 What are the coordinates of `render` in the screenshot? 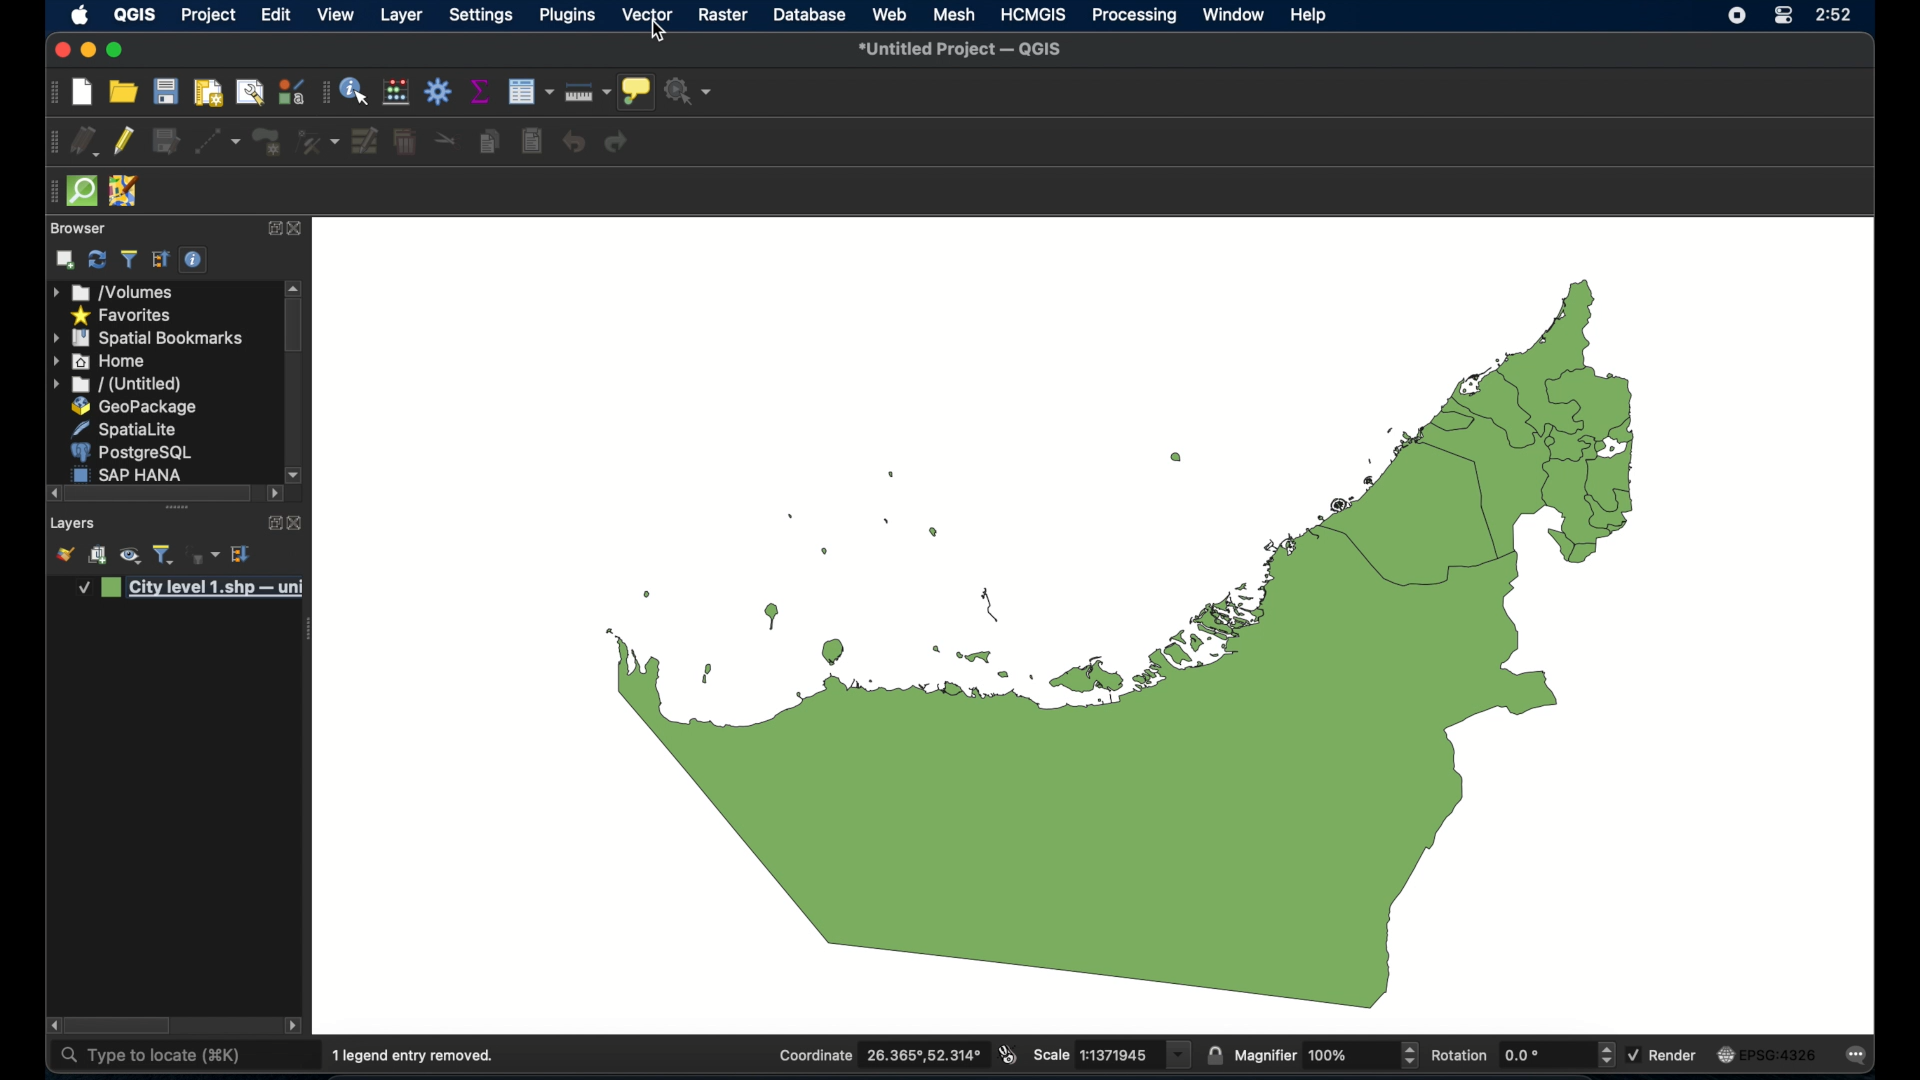 It's located at (1665, 1055).